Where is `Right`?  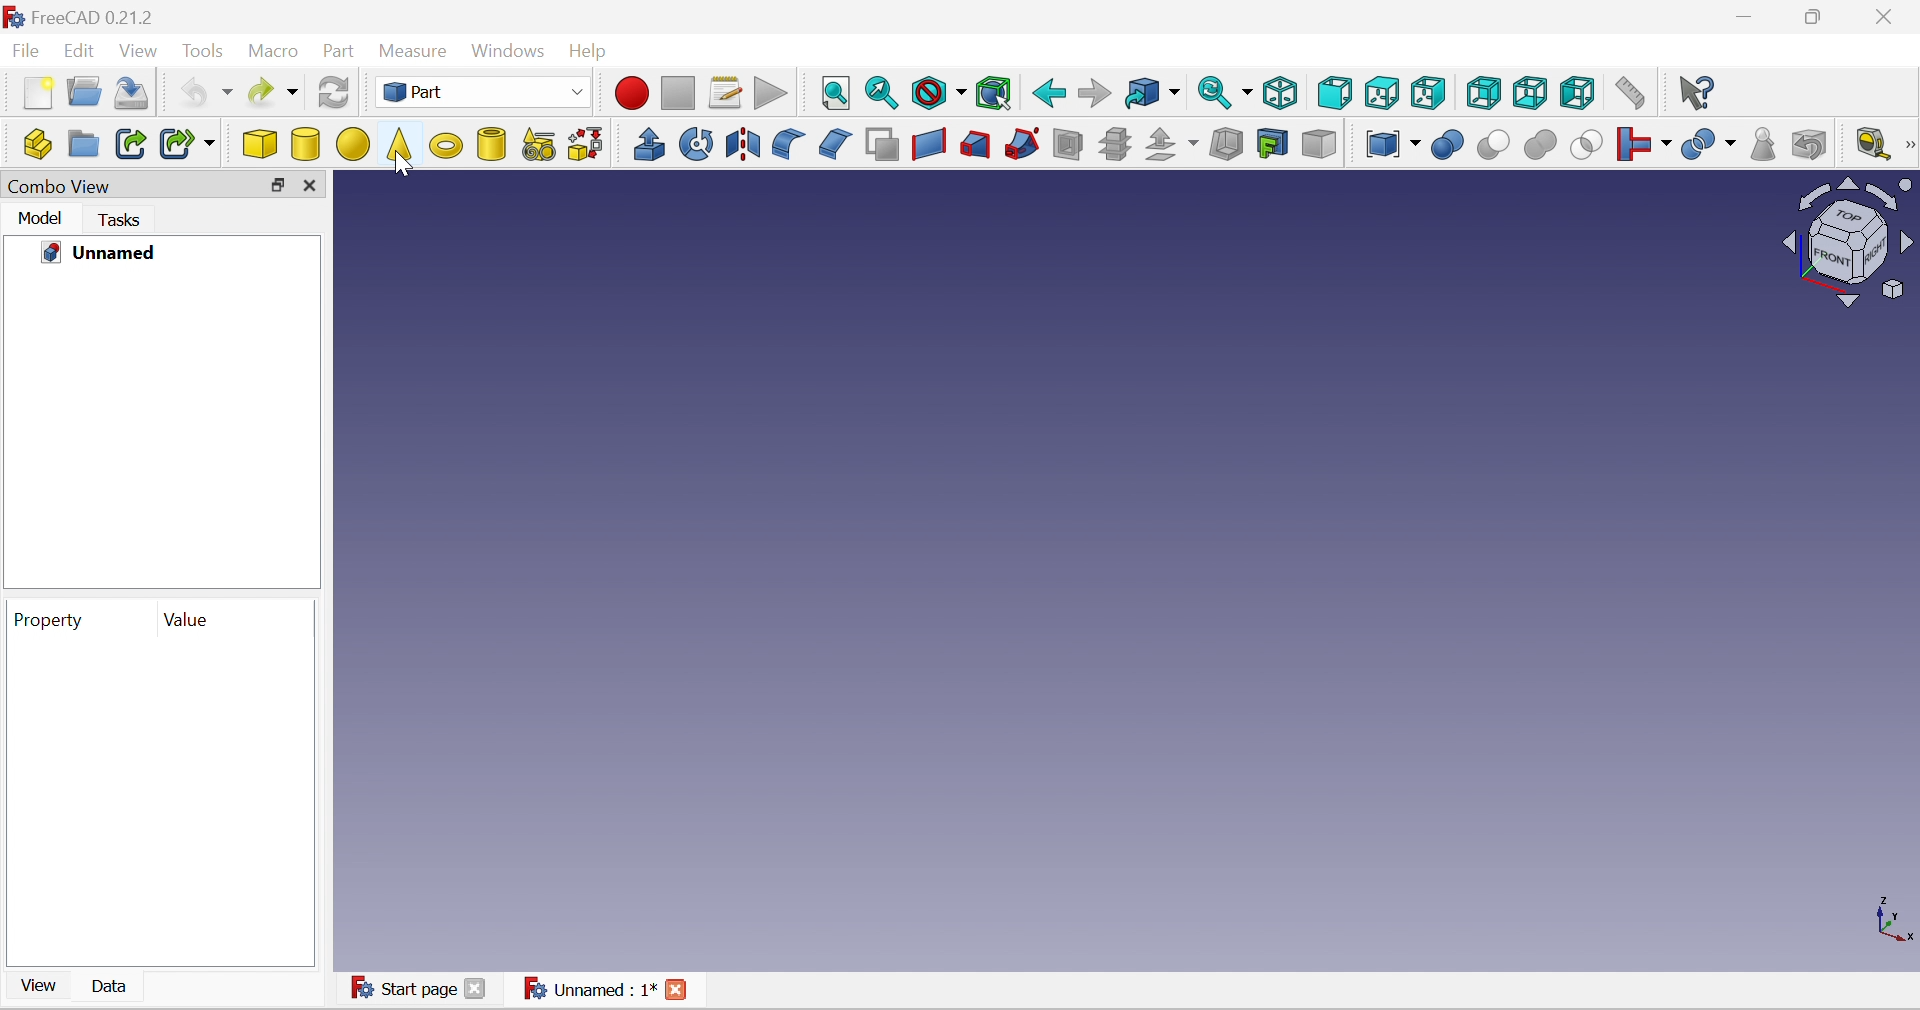
Right is located at coordinates (1428, 92).